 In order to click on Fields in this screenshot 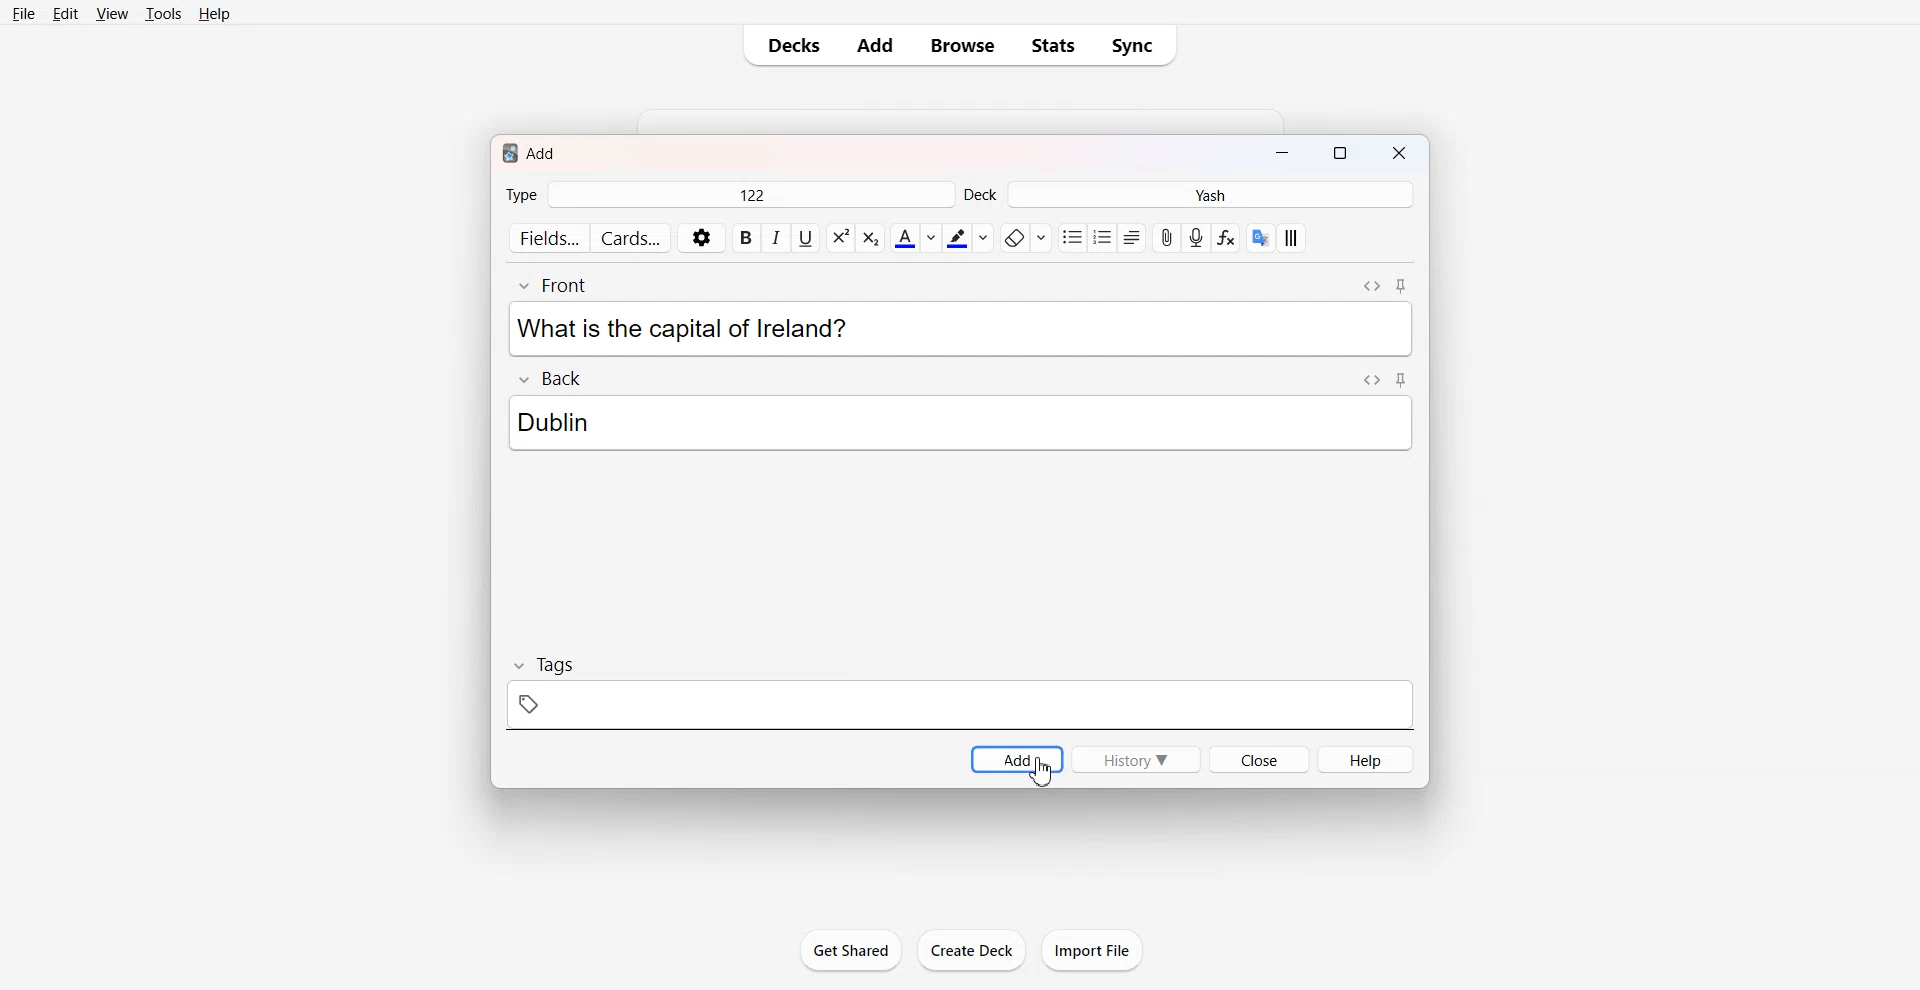, I will do `click(548, 237)`.